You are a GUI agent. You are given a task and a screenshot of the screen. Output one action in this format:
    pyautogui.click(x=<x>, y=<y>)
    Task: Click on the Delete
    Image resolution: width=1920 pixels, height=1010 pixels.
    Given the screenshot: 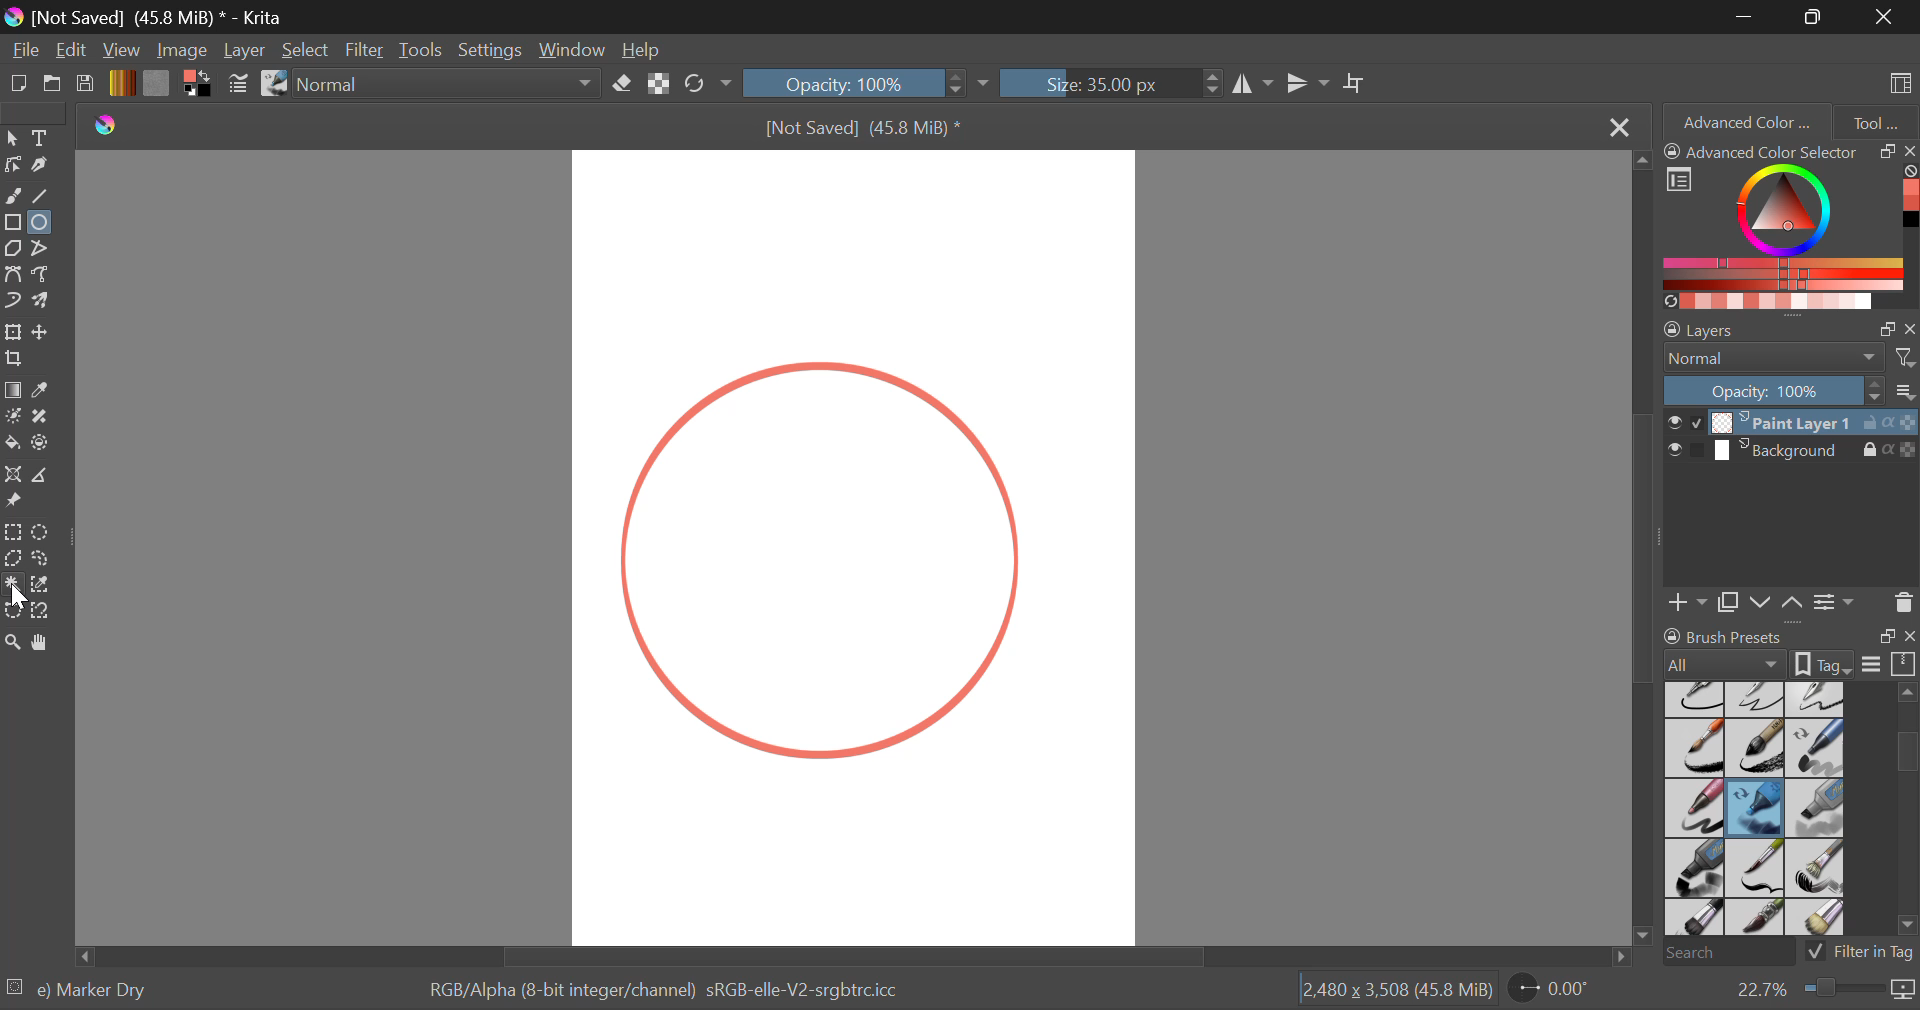 What is the action you would take?
    pyautogui.click(x=1903, y=602)
    